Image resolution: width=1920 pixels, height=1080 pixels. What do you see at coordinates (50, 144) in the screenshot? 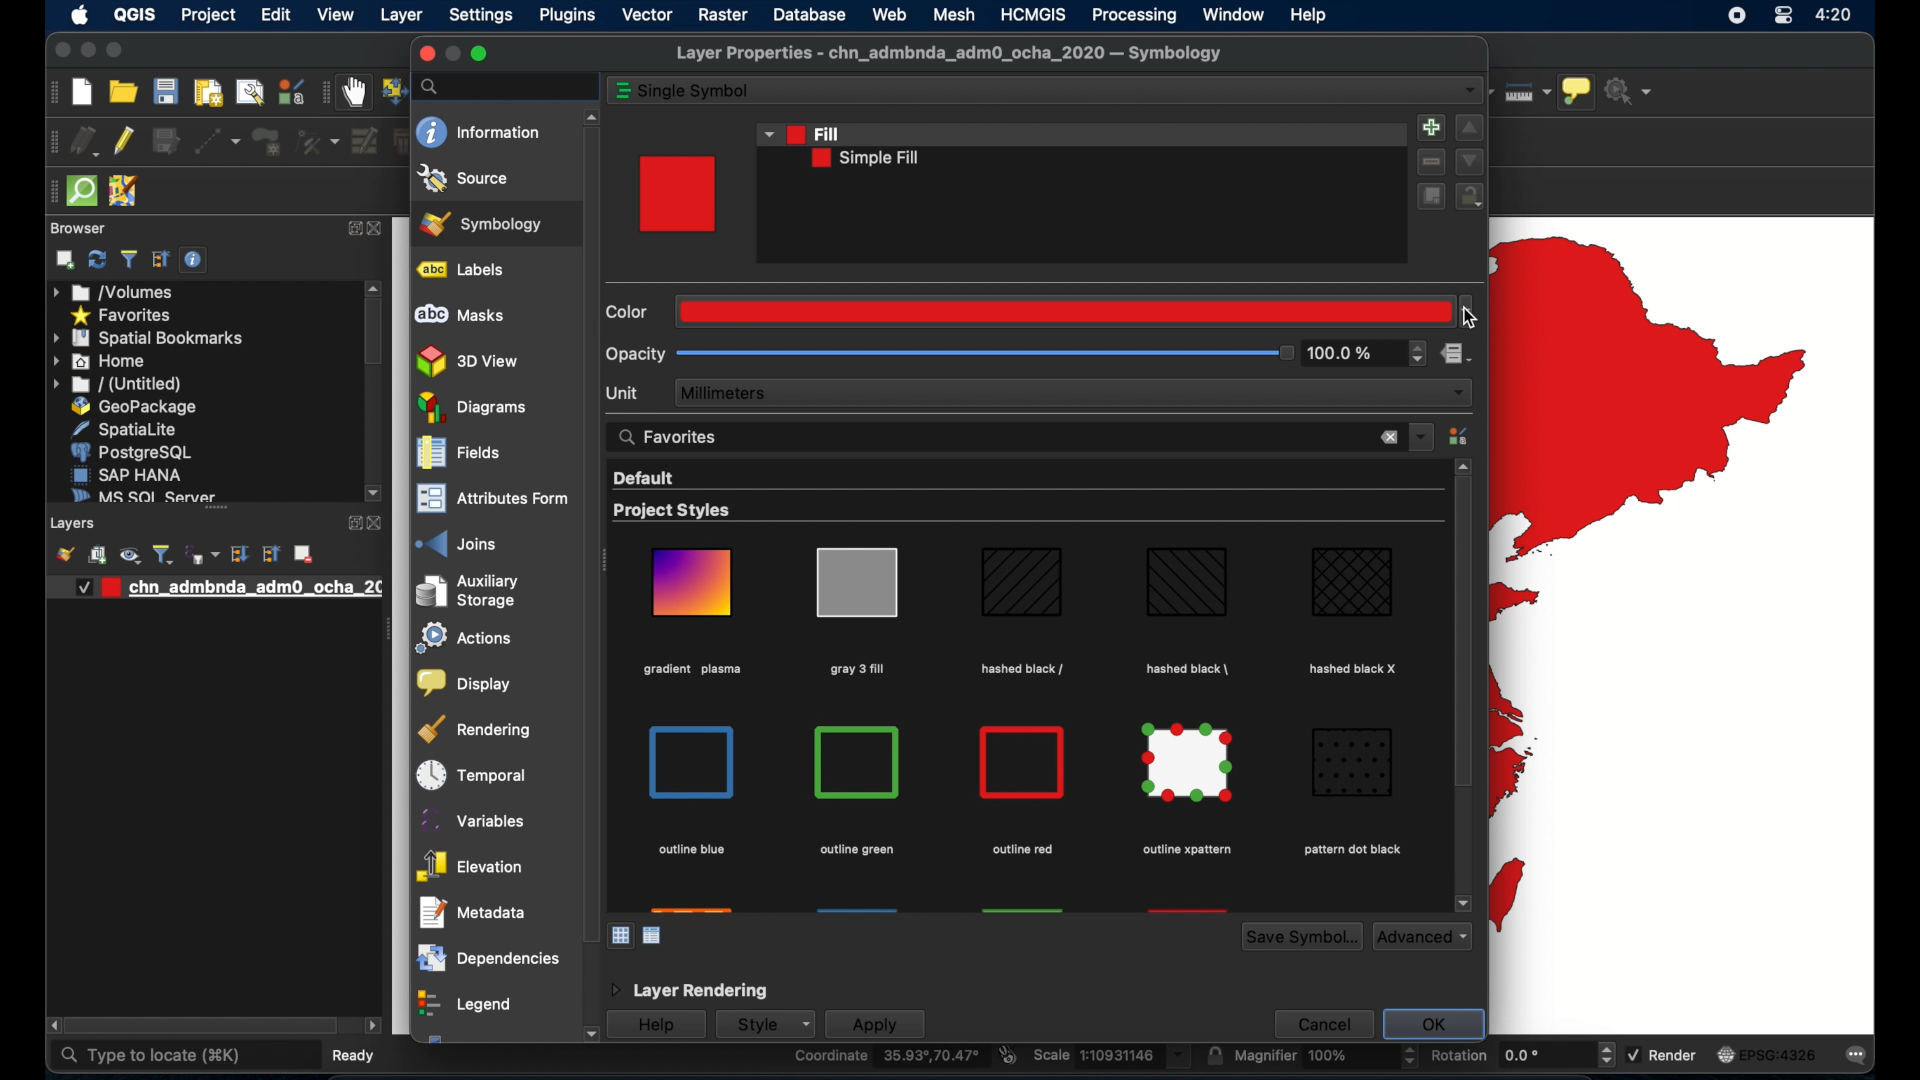
I see `digitizing toolbar` at bounding box center [50, 144].